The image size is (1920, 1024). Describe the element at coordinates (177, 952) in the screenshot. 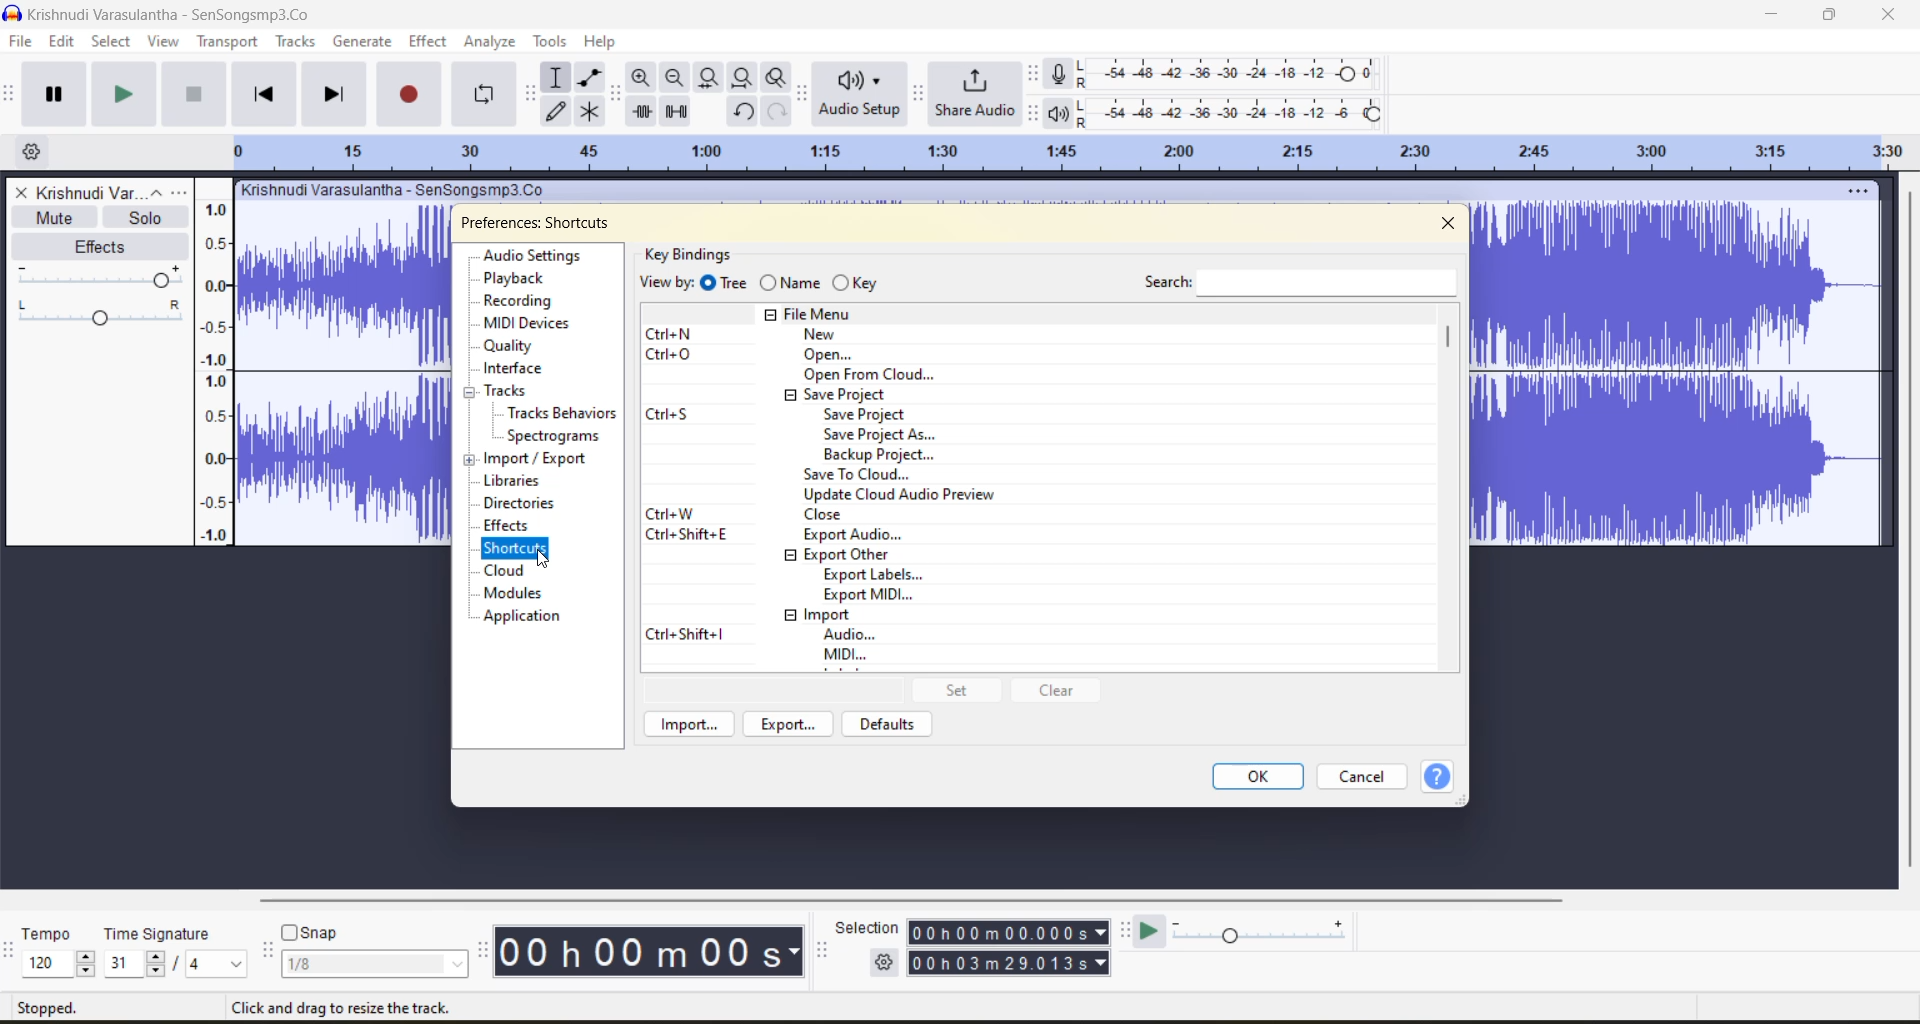

I see `time signature` at that location.